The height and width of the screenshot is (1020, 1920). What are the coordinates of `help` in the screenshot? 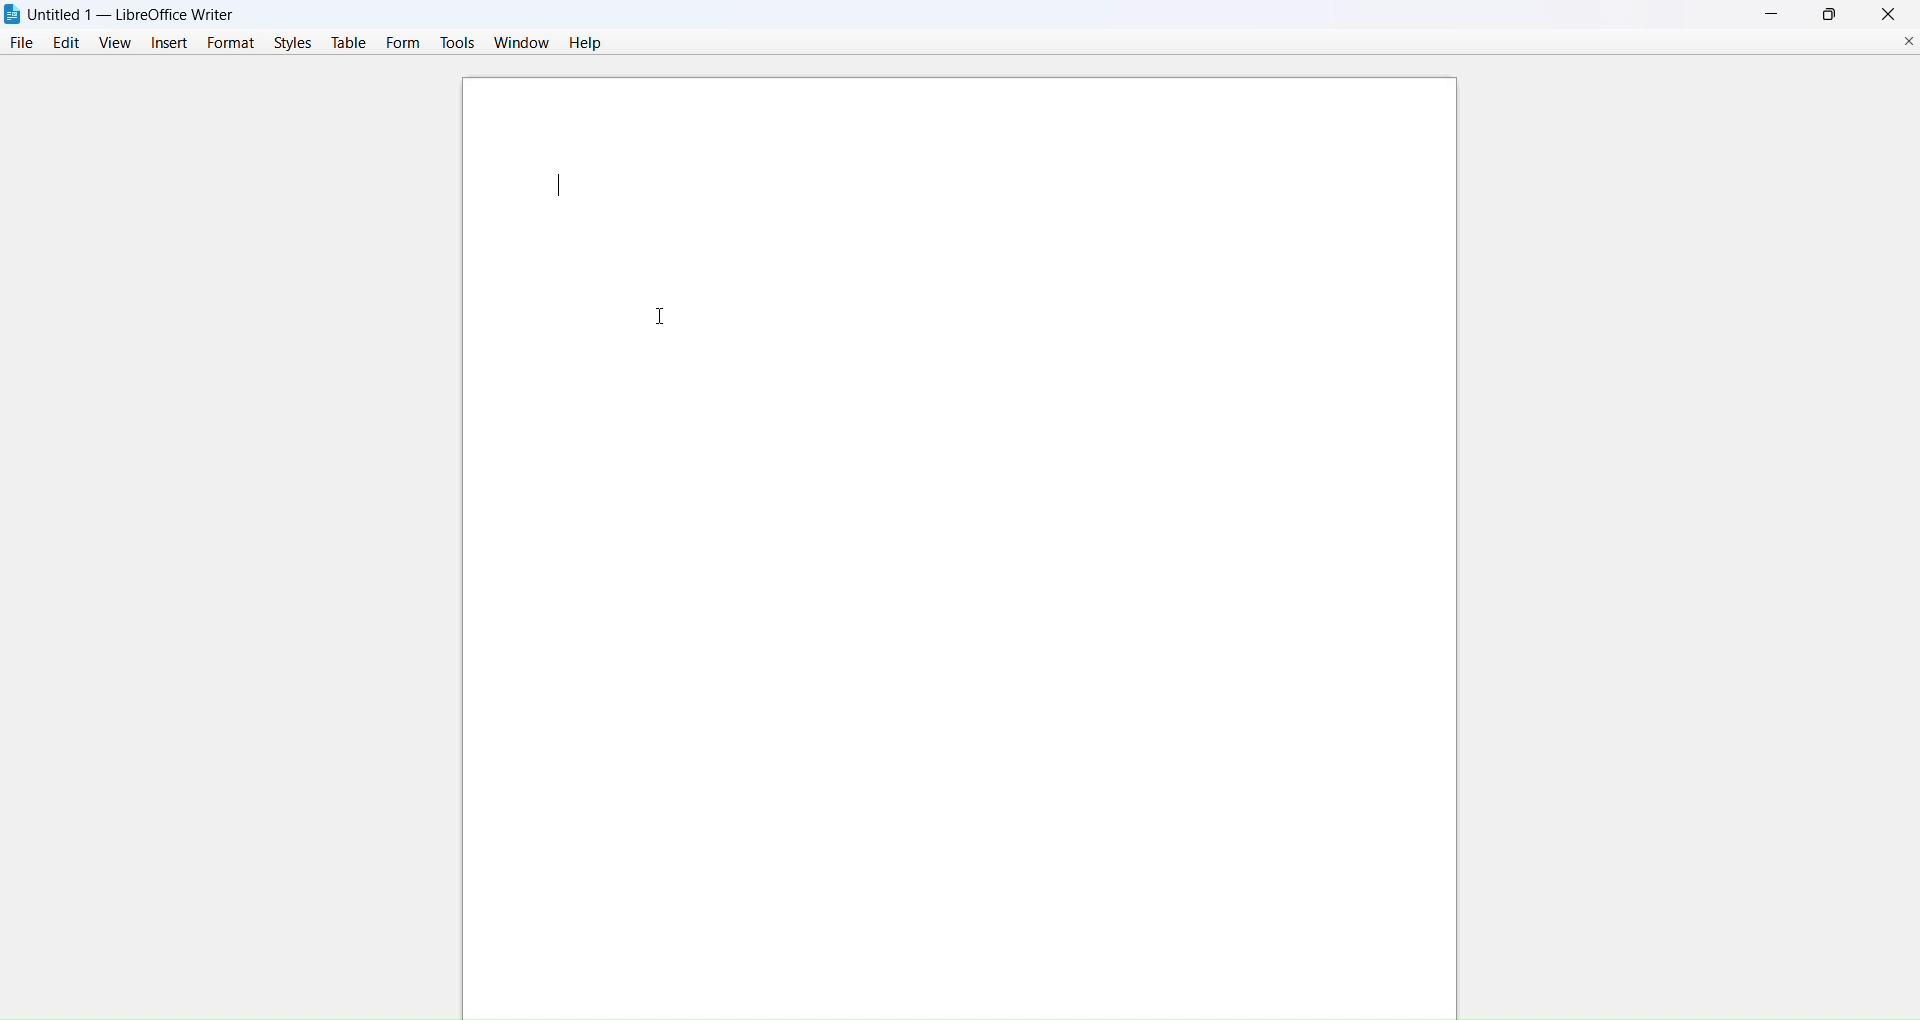 It's located at (591, 44).